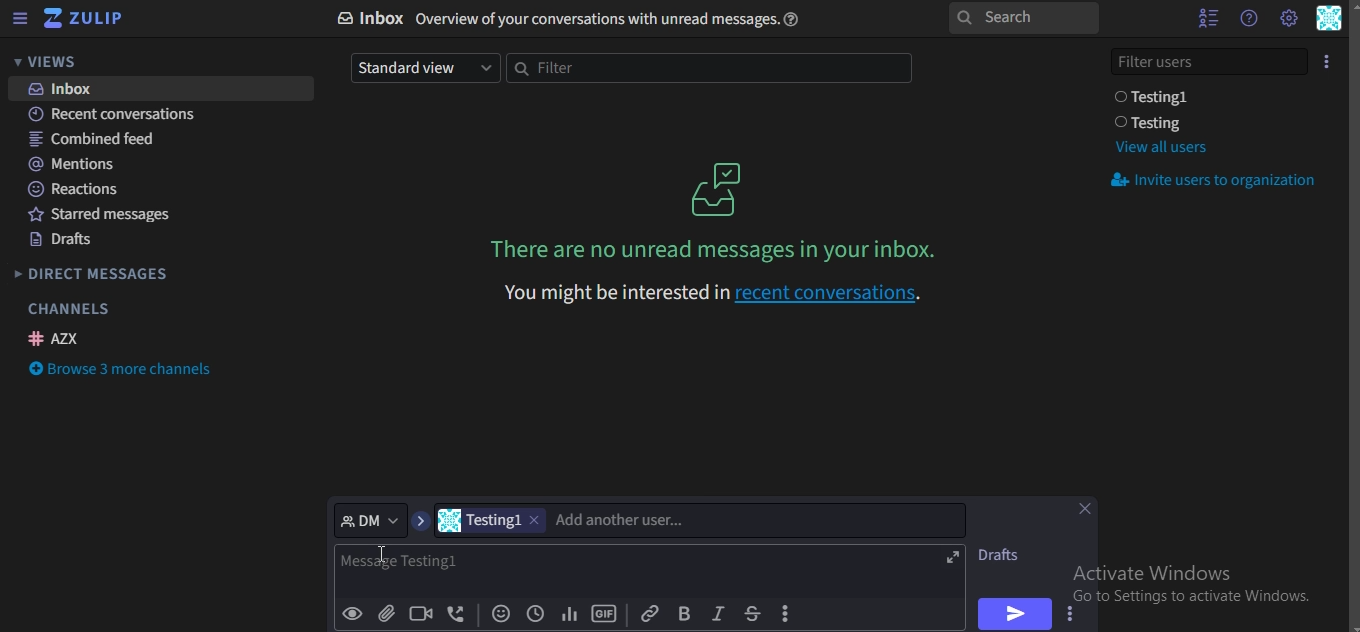  I want to click on help menu, so click(1248, 18).